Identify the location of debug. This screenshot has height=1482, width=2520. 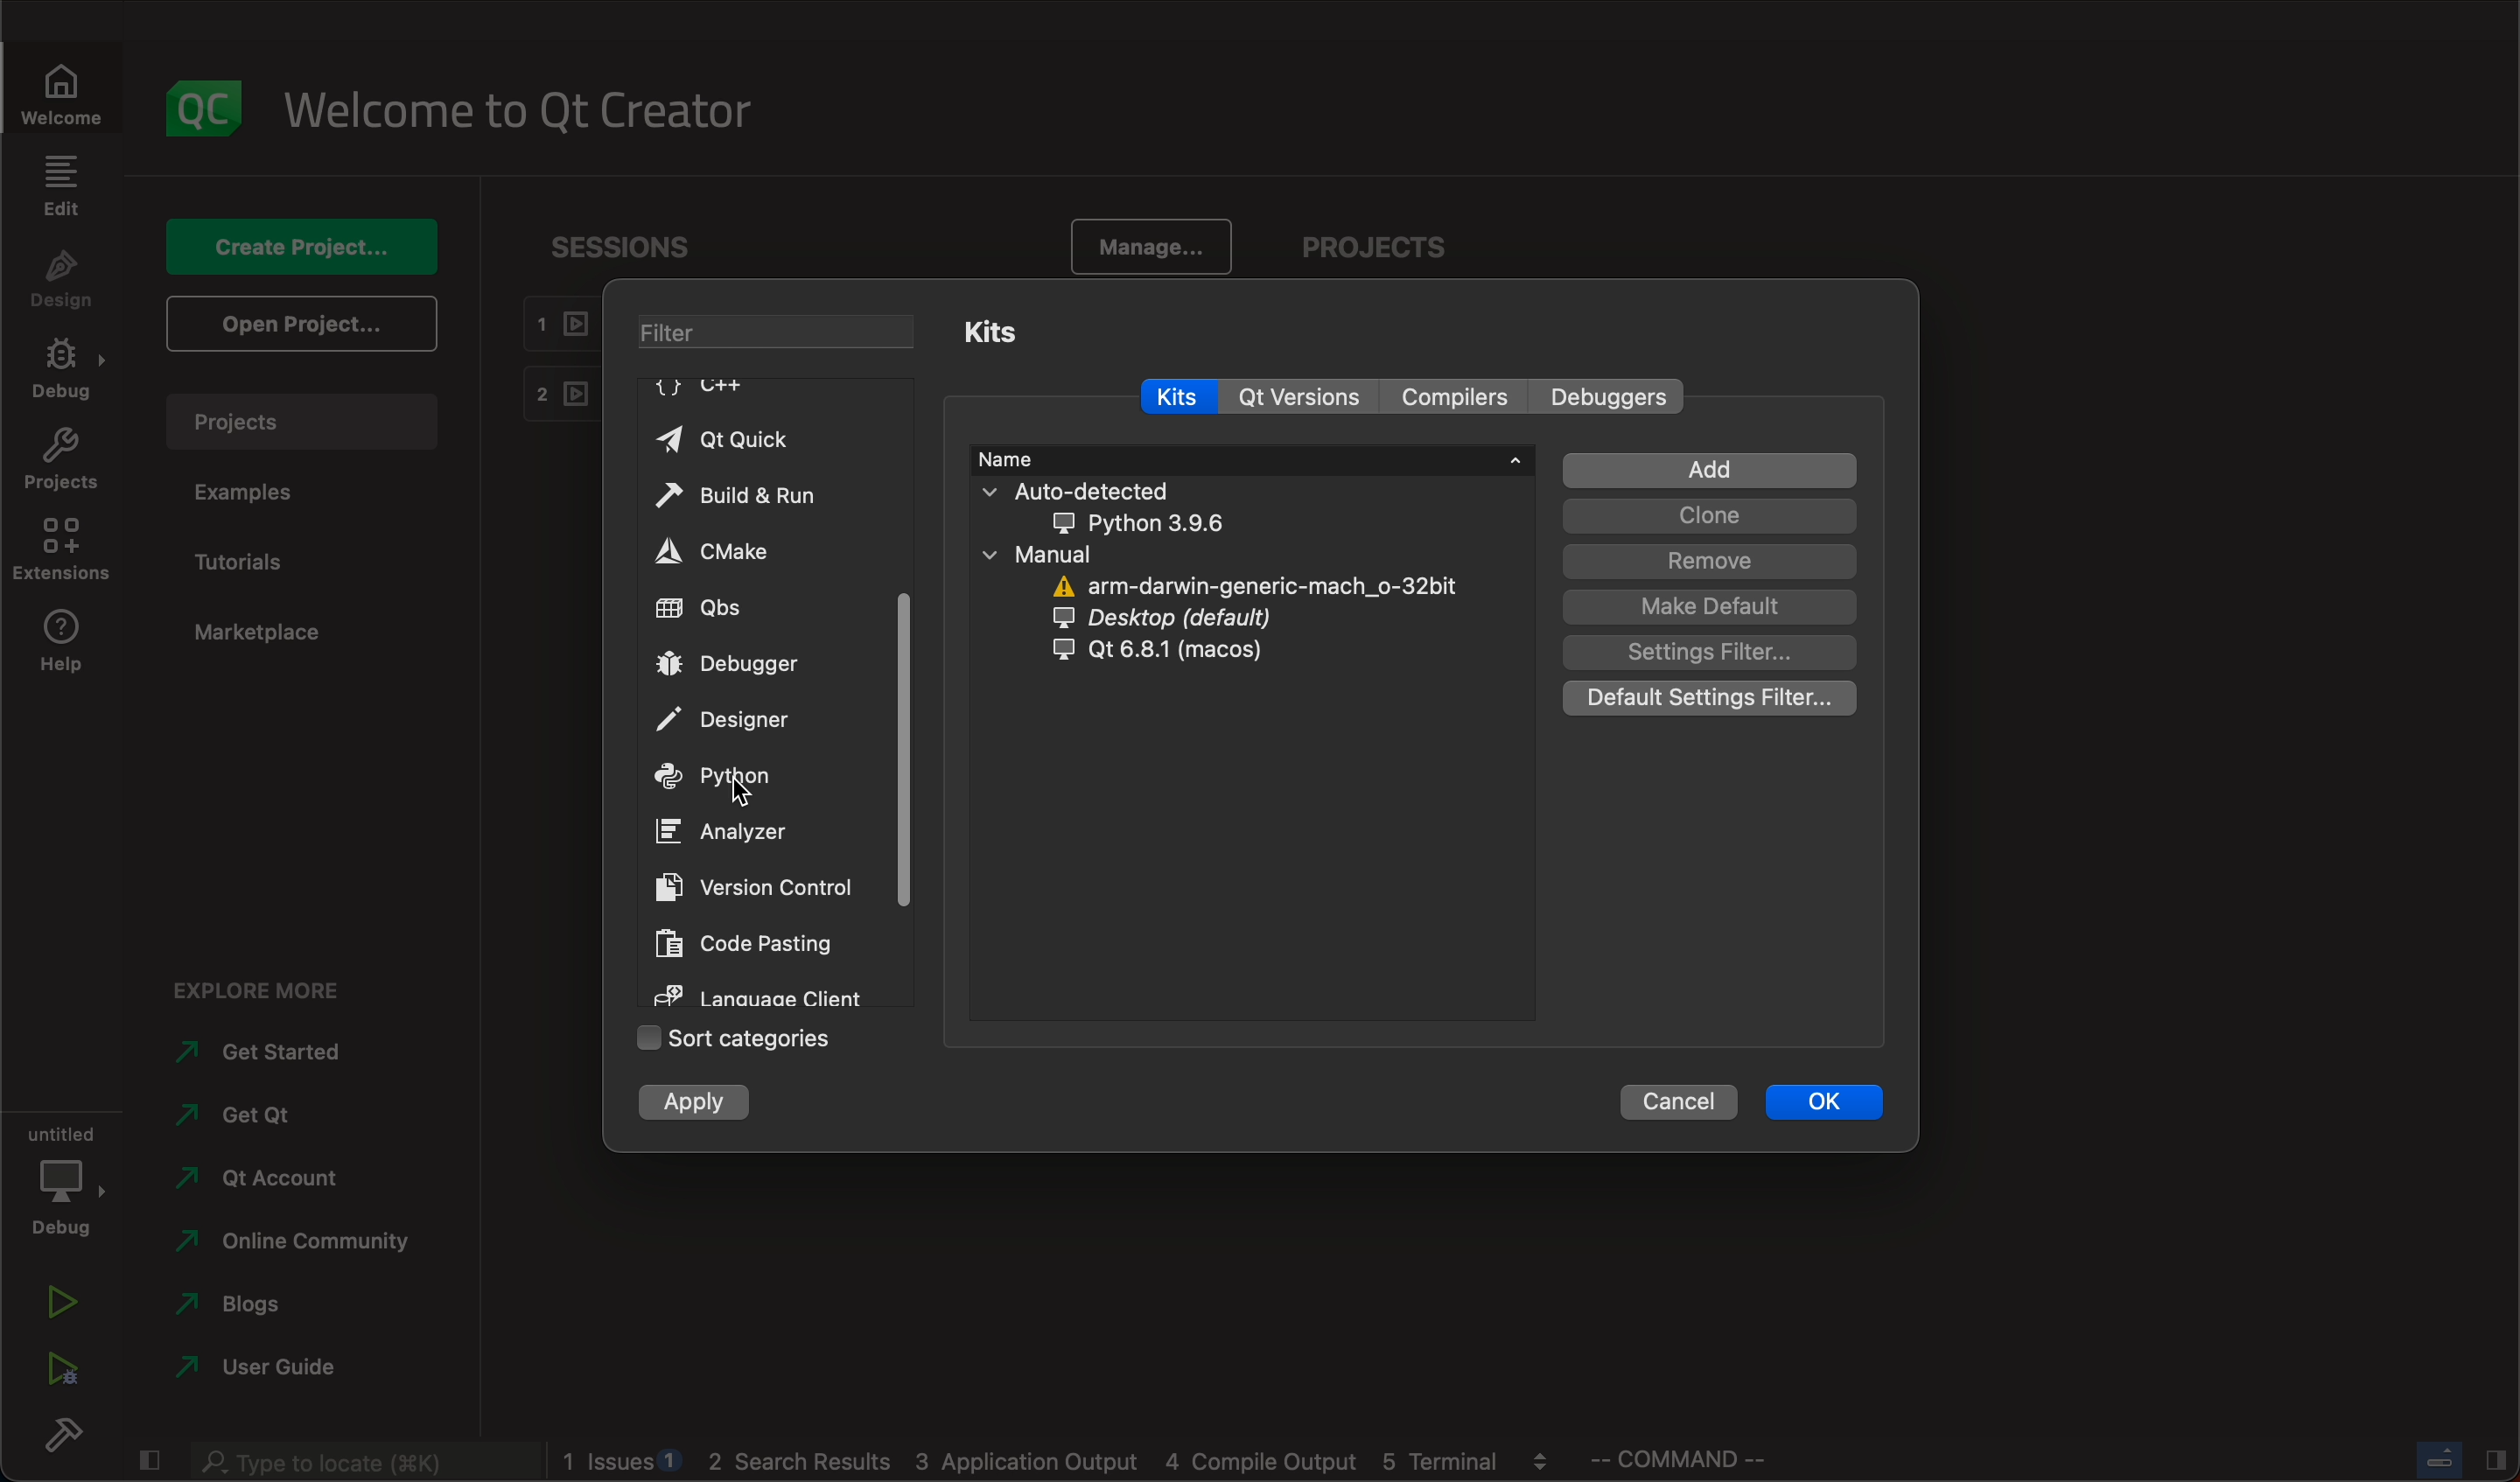
(63, 371).